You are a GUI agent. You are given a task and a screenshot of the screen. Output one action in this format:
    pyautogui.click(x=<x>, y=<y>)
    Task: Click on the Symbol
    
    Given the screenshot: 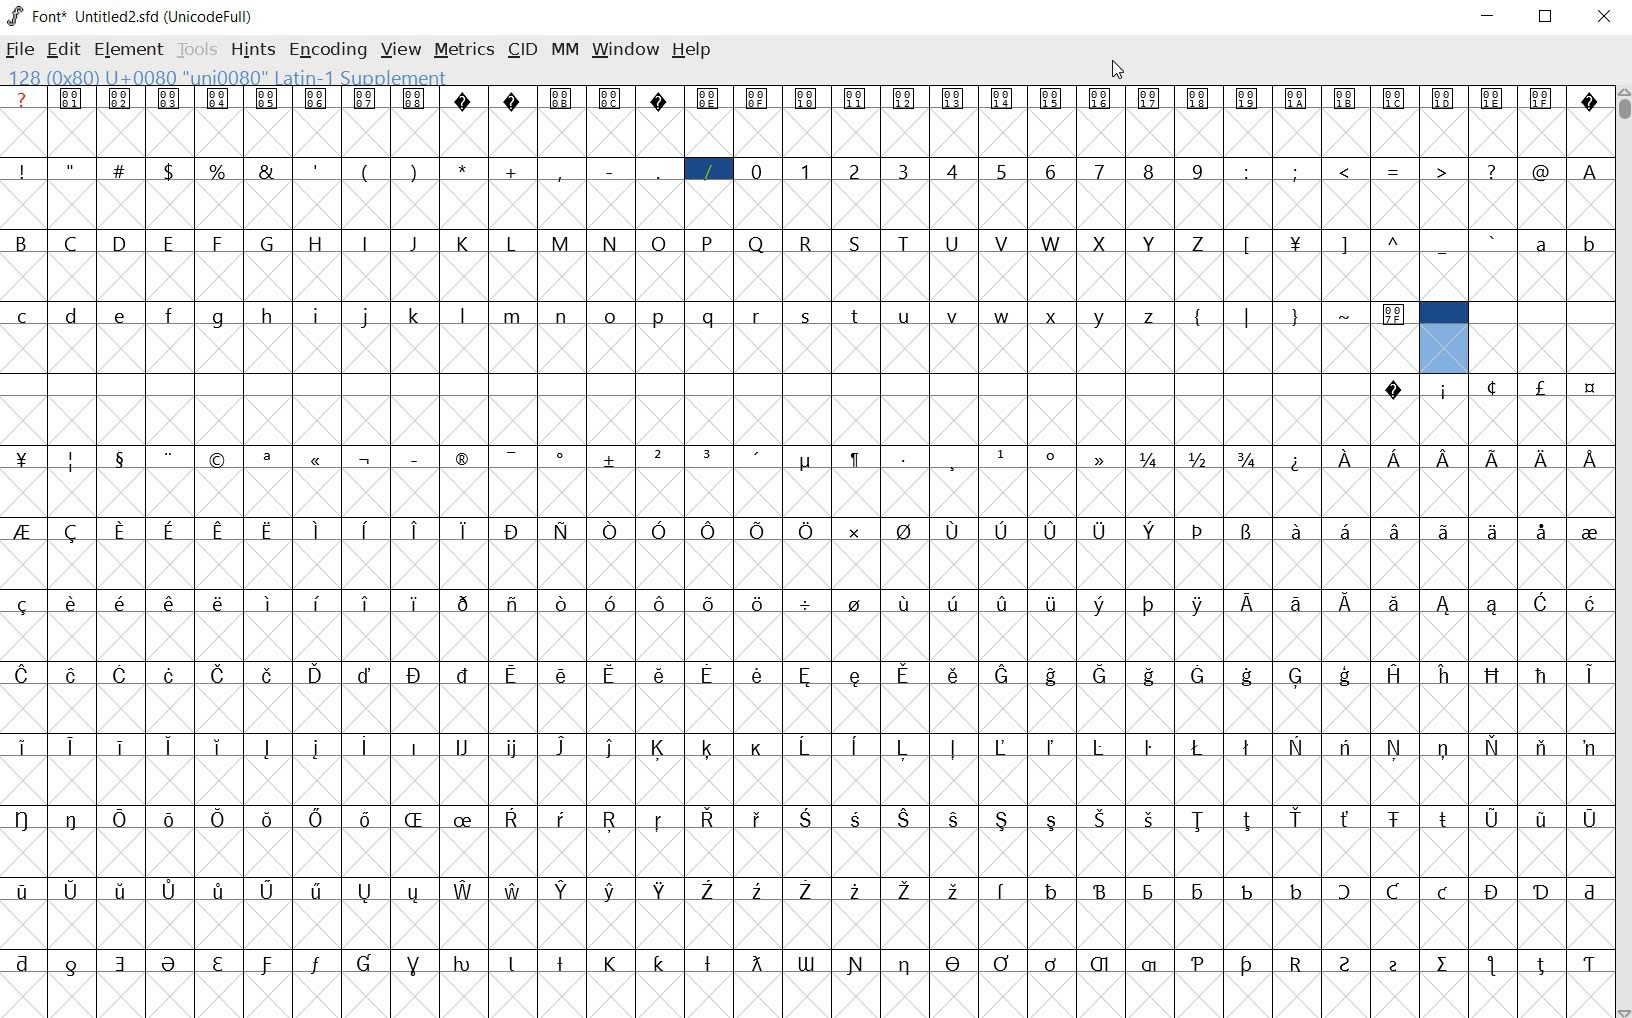 What is the action you would take?
    pyautogui.click(x=902, y=747)
    